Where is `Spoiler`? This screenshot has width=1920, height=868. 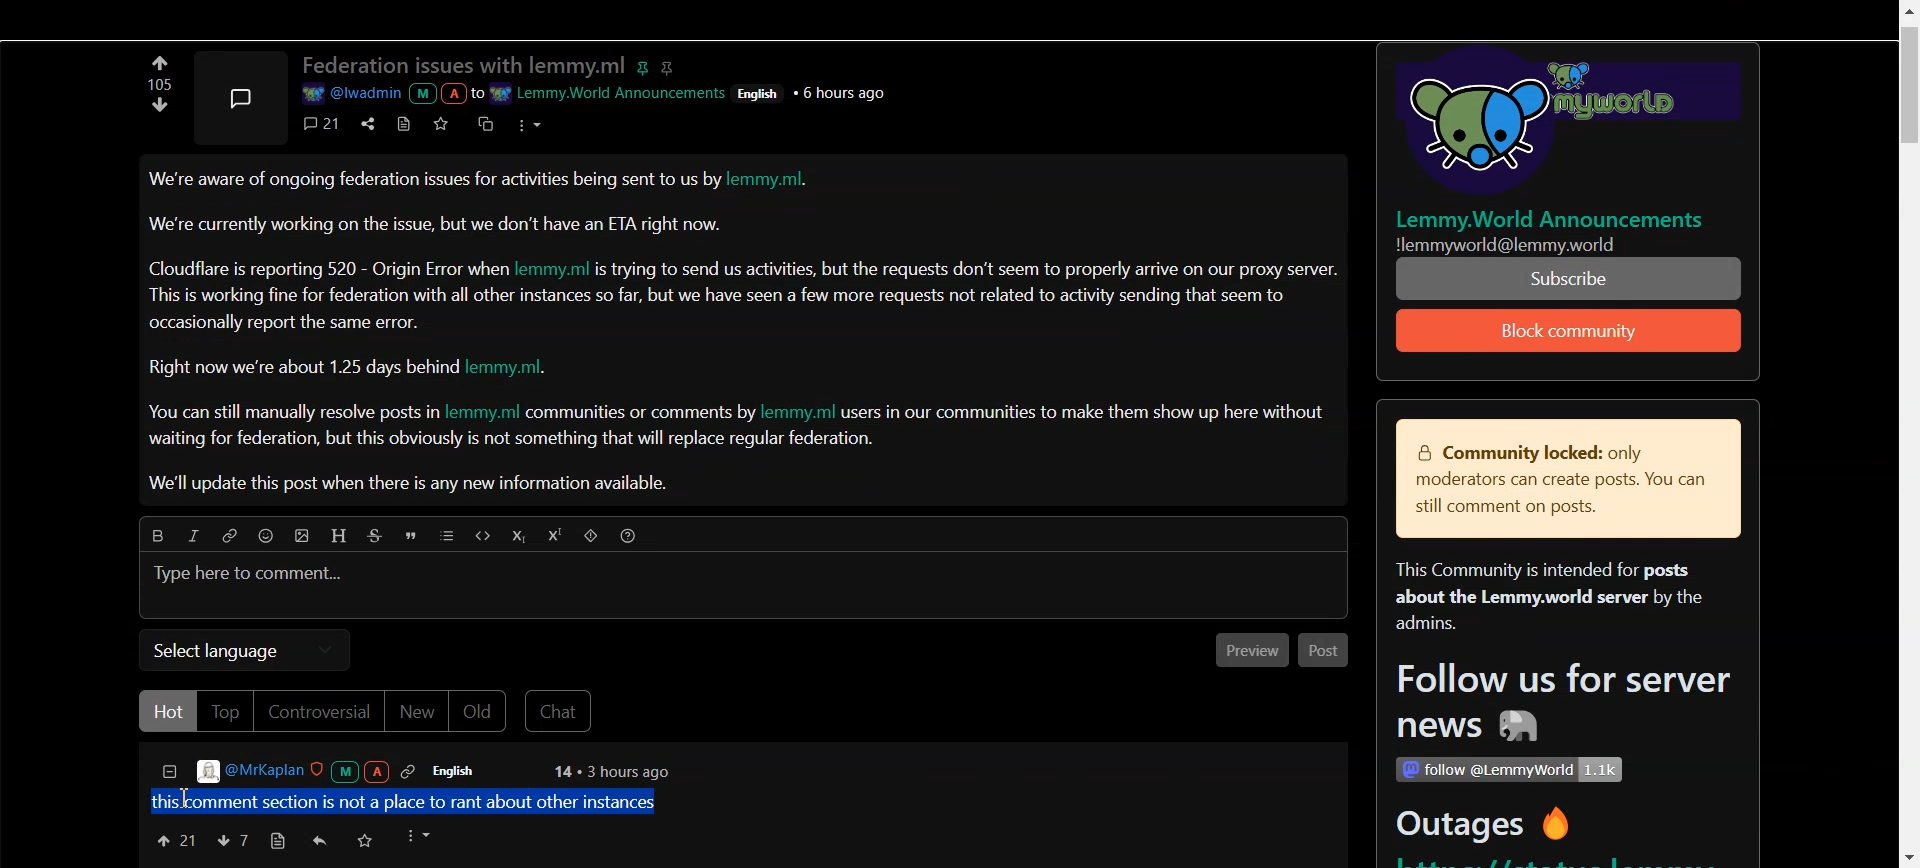
Spoiler is located at coordinates (593, 538).